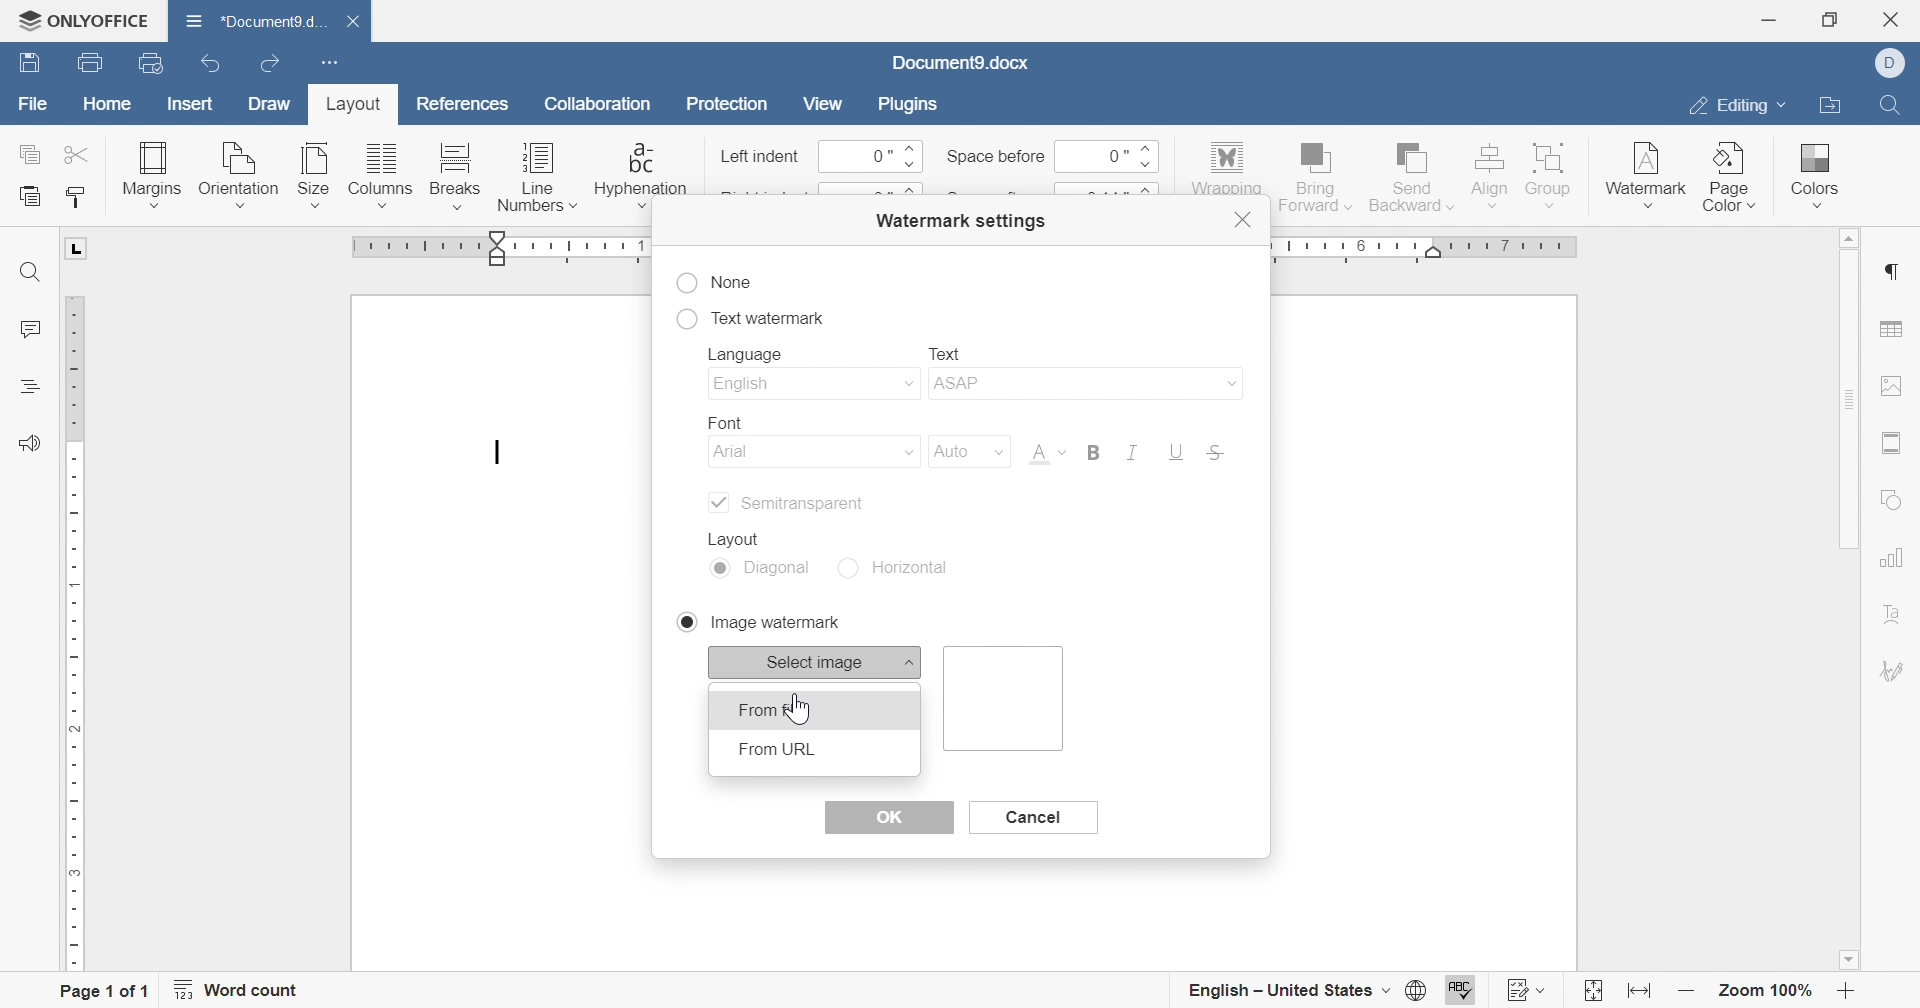 This screenshot has width=1920, height=1008. I want to click on layout, so click(741, 536).